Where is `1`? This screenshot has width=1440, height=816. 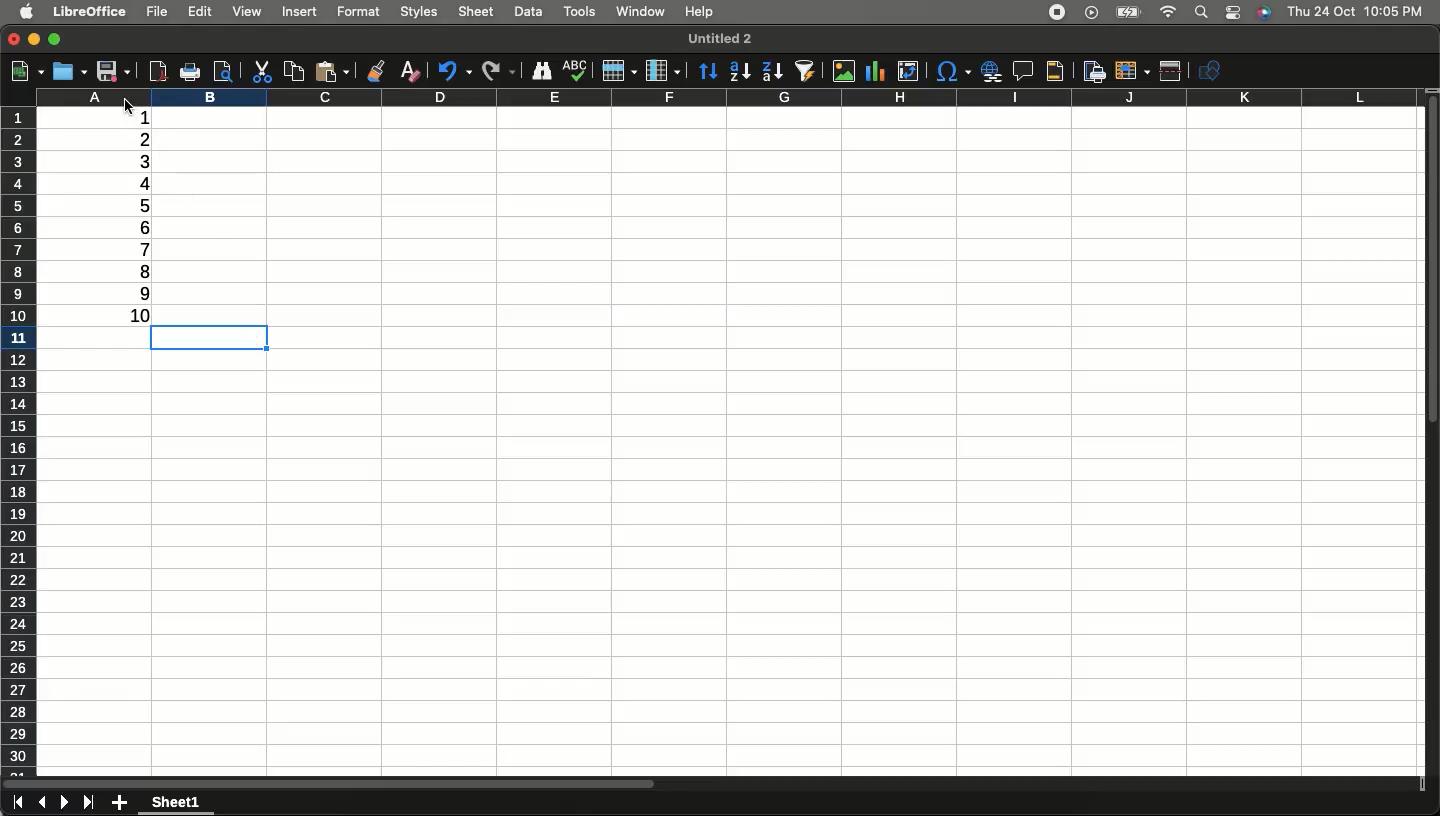 1 is located at coordinates (131, 115).